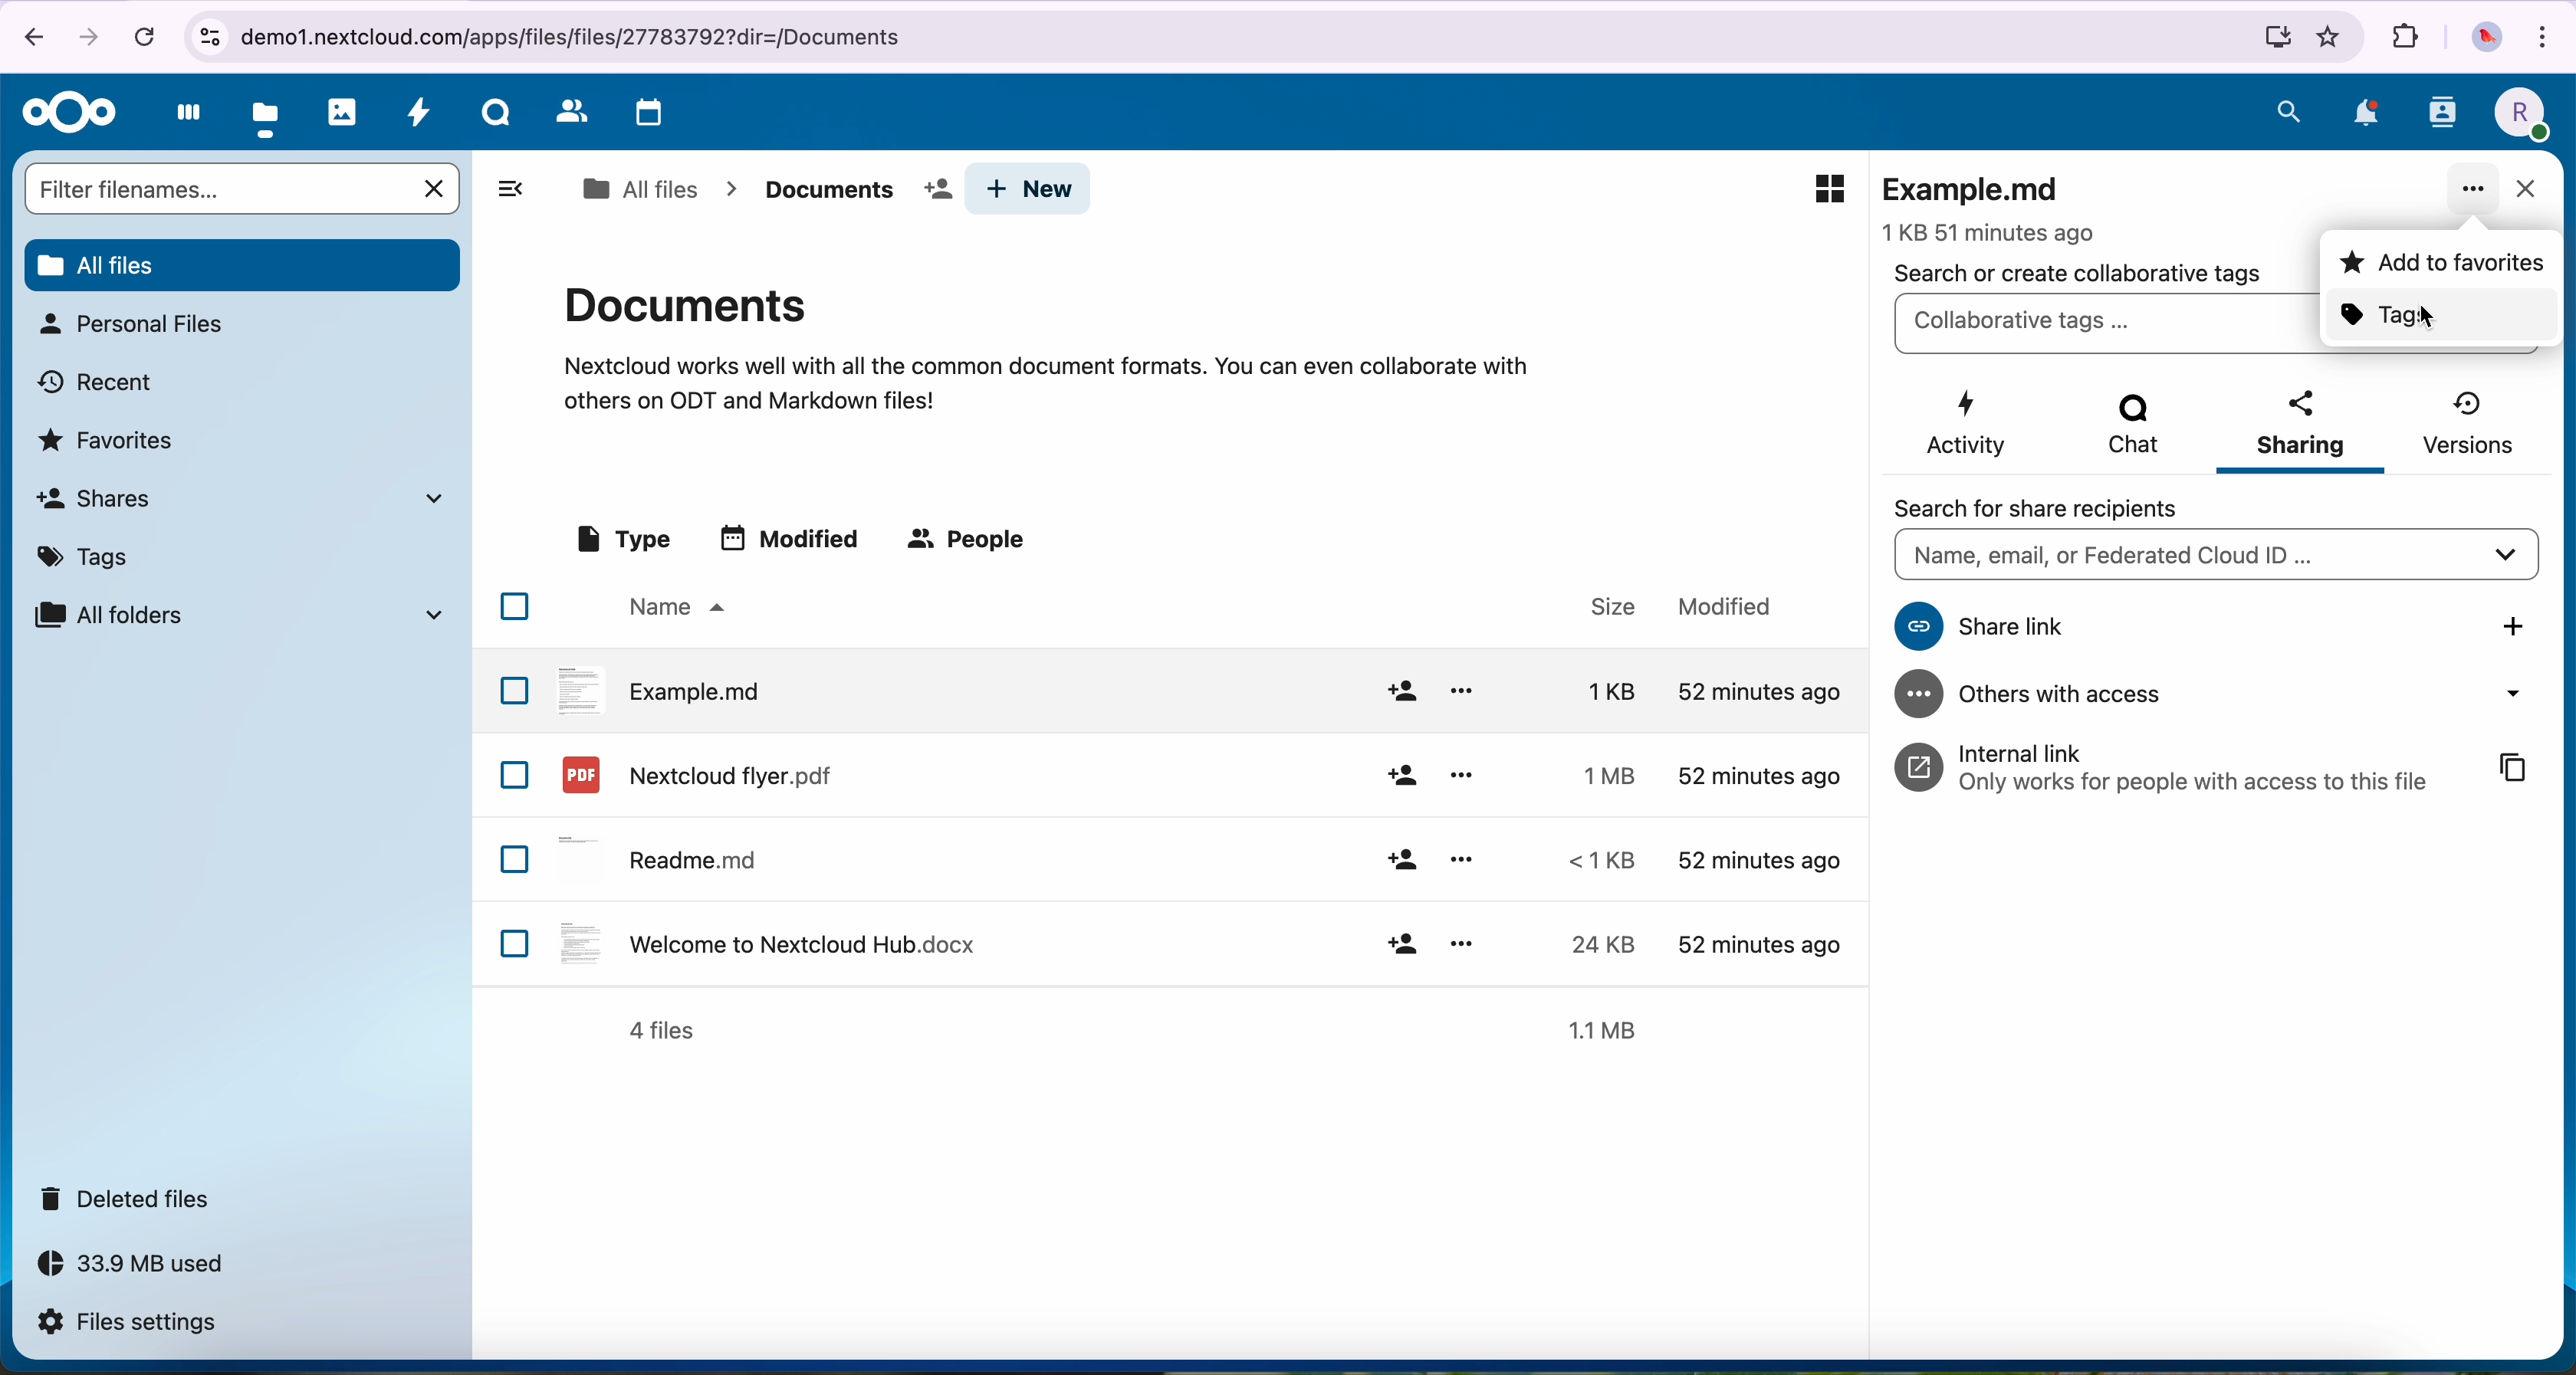 Image resolution: width=2576 pixels, height=1375 pixels. What do you see at coordinates (343, 112) in the screenshot?
I see `photos` at bounding box center [343, 112].